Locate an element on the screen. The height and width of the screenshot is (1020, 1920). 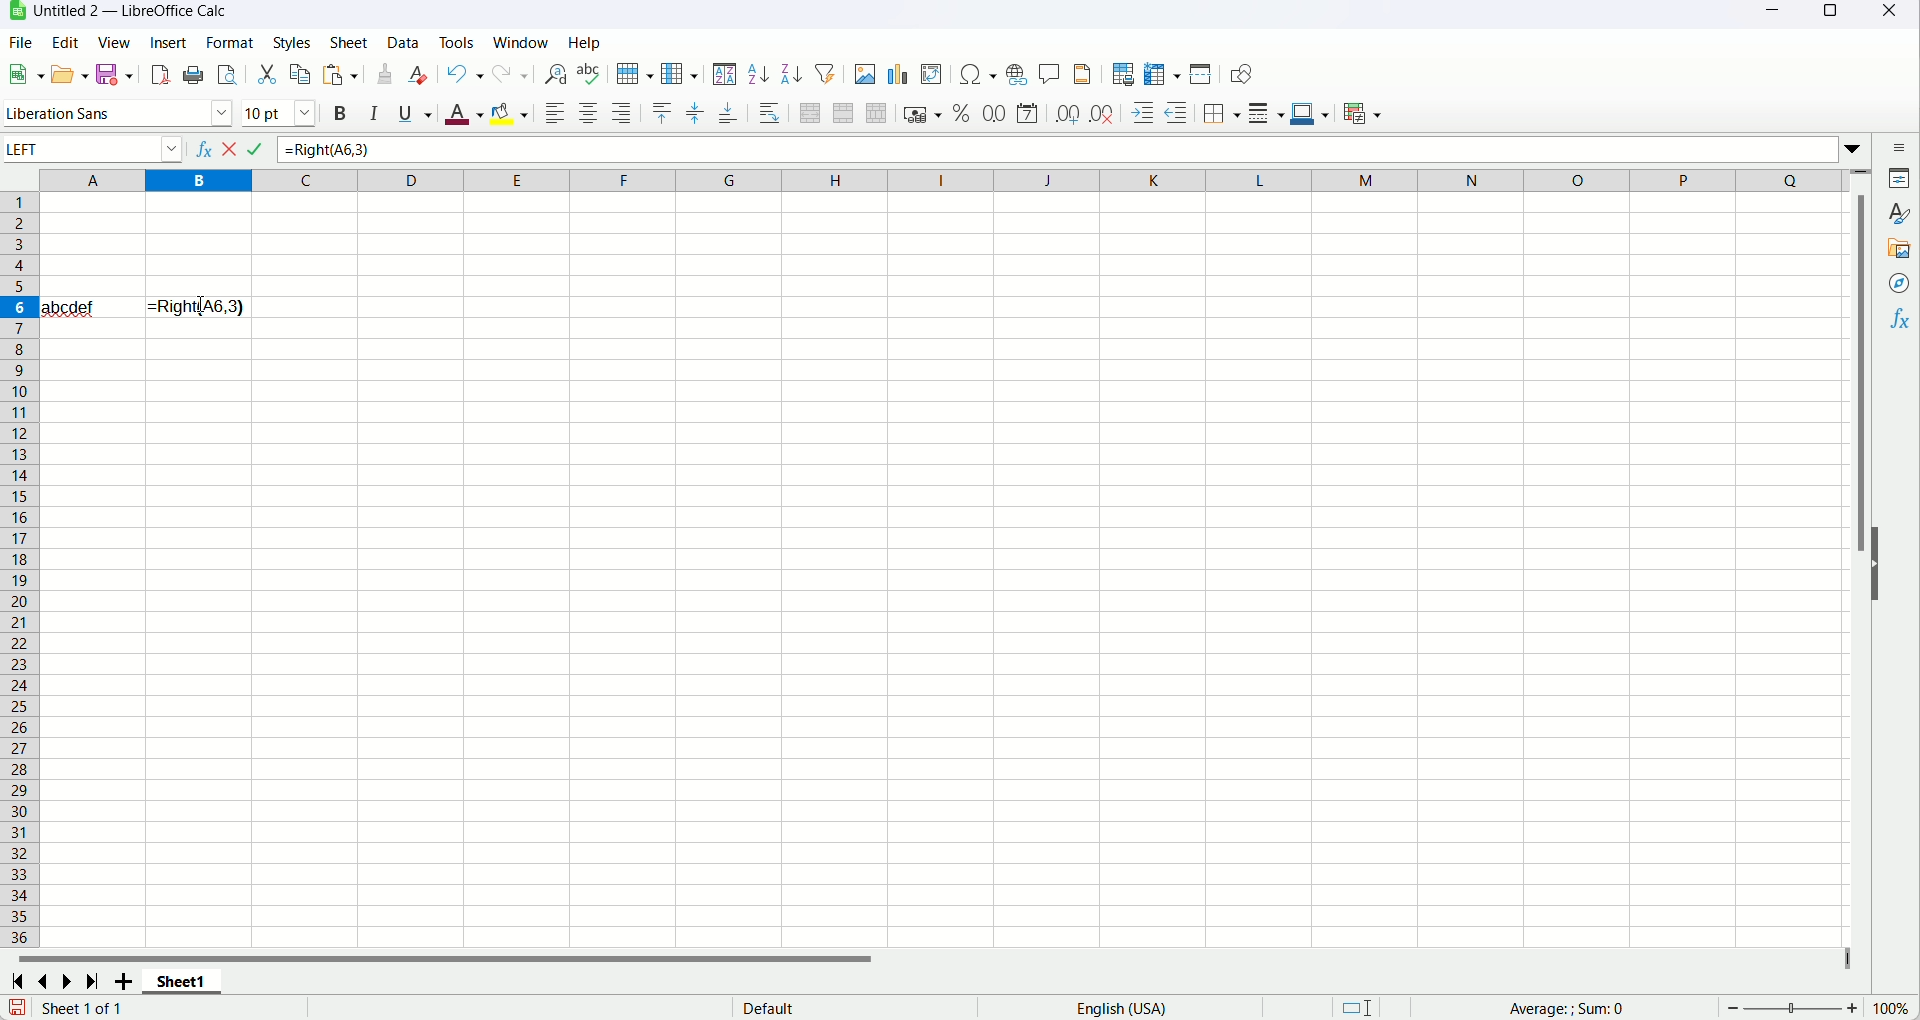
center vertically is located at coordinates (694, 114).